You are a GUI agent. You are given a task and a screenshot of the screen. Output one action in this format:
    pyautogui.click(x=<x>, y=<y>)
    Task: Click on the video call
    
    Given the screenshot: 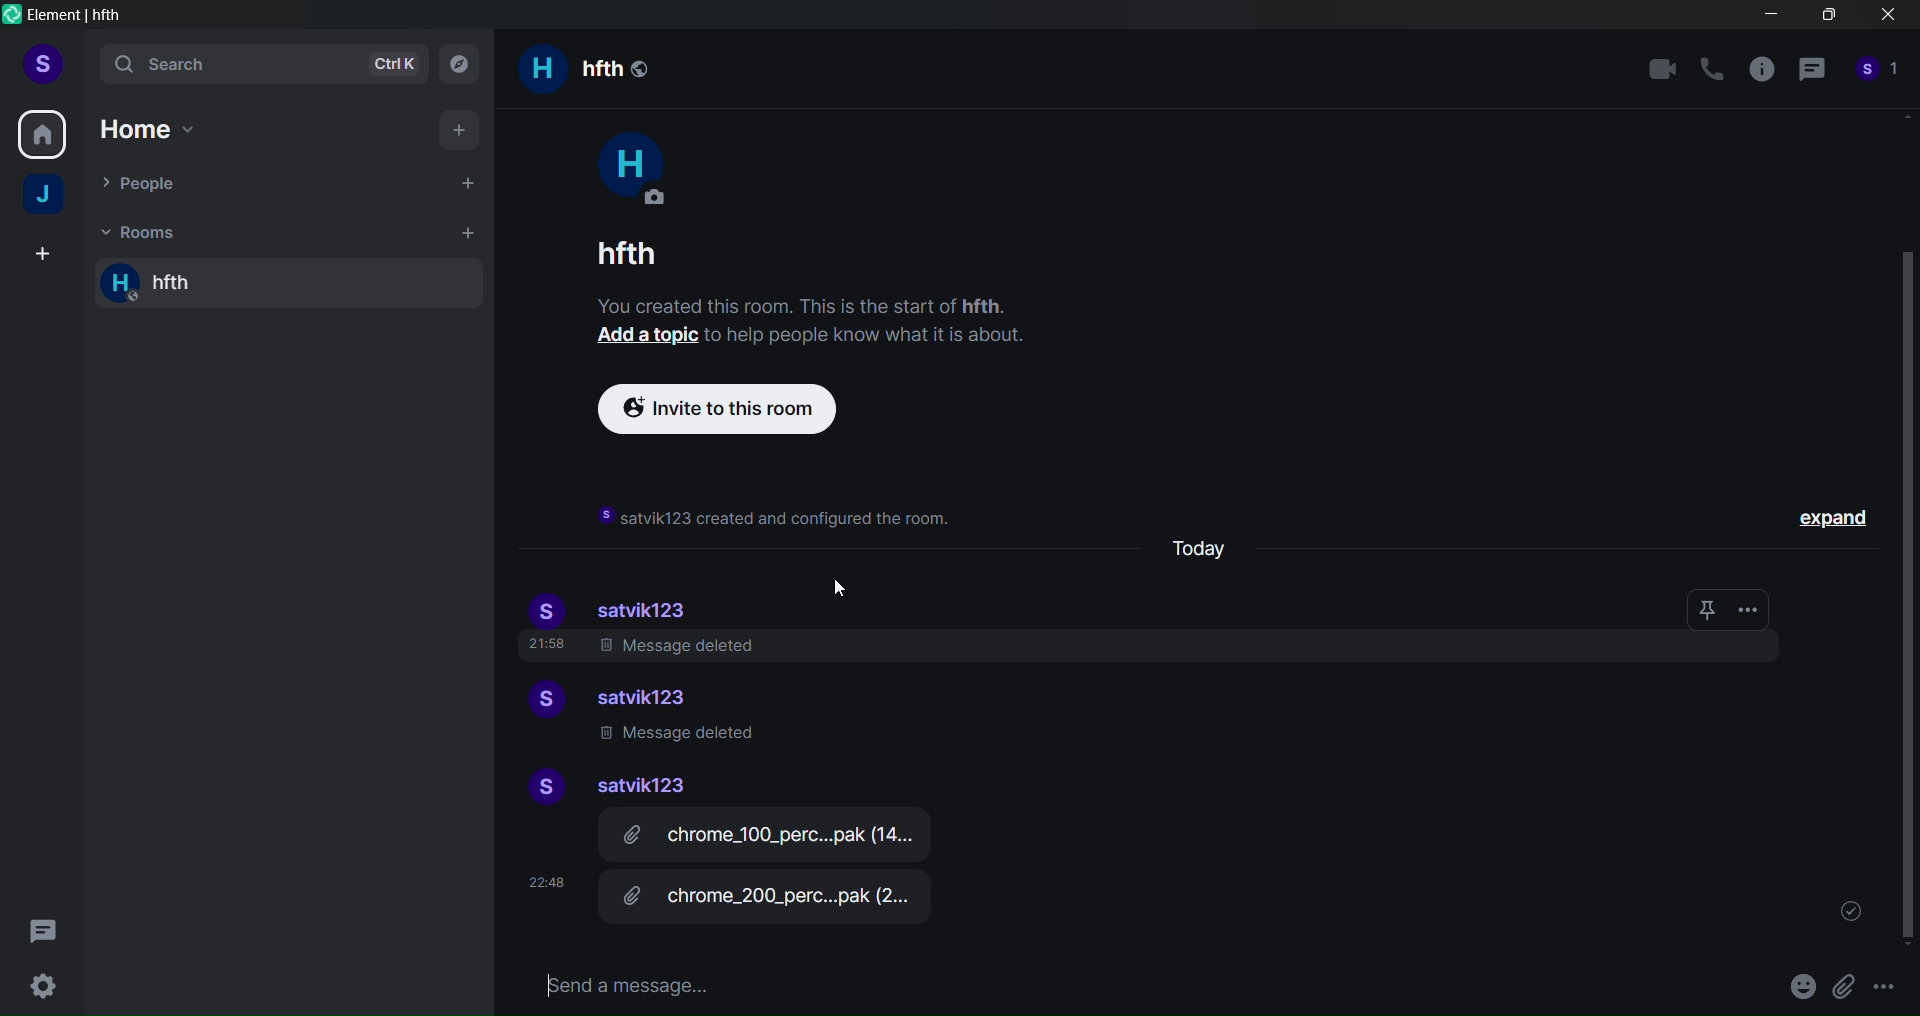 What is the action you would take?
    pyautogui.click(x=1662, y=68)
    